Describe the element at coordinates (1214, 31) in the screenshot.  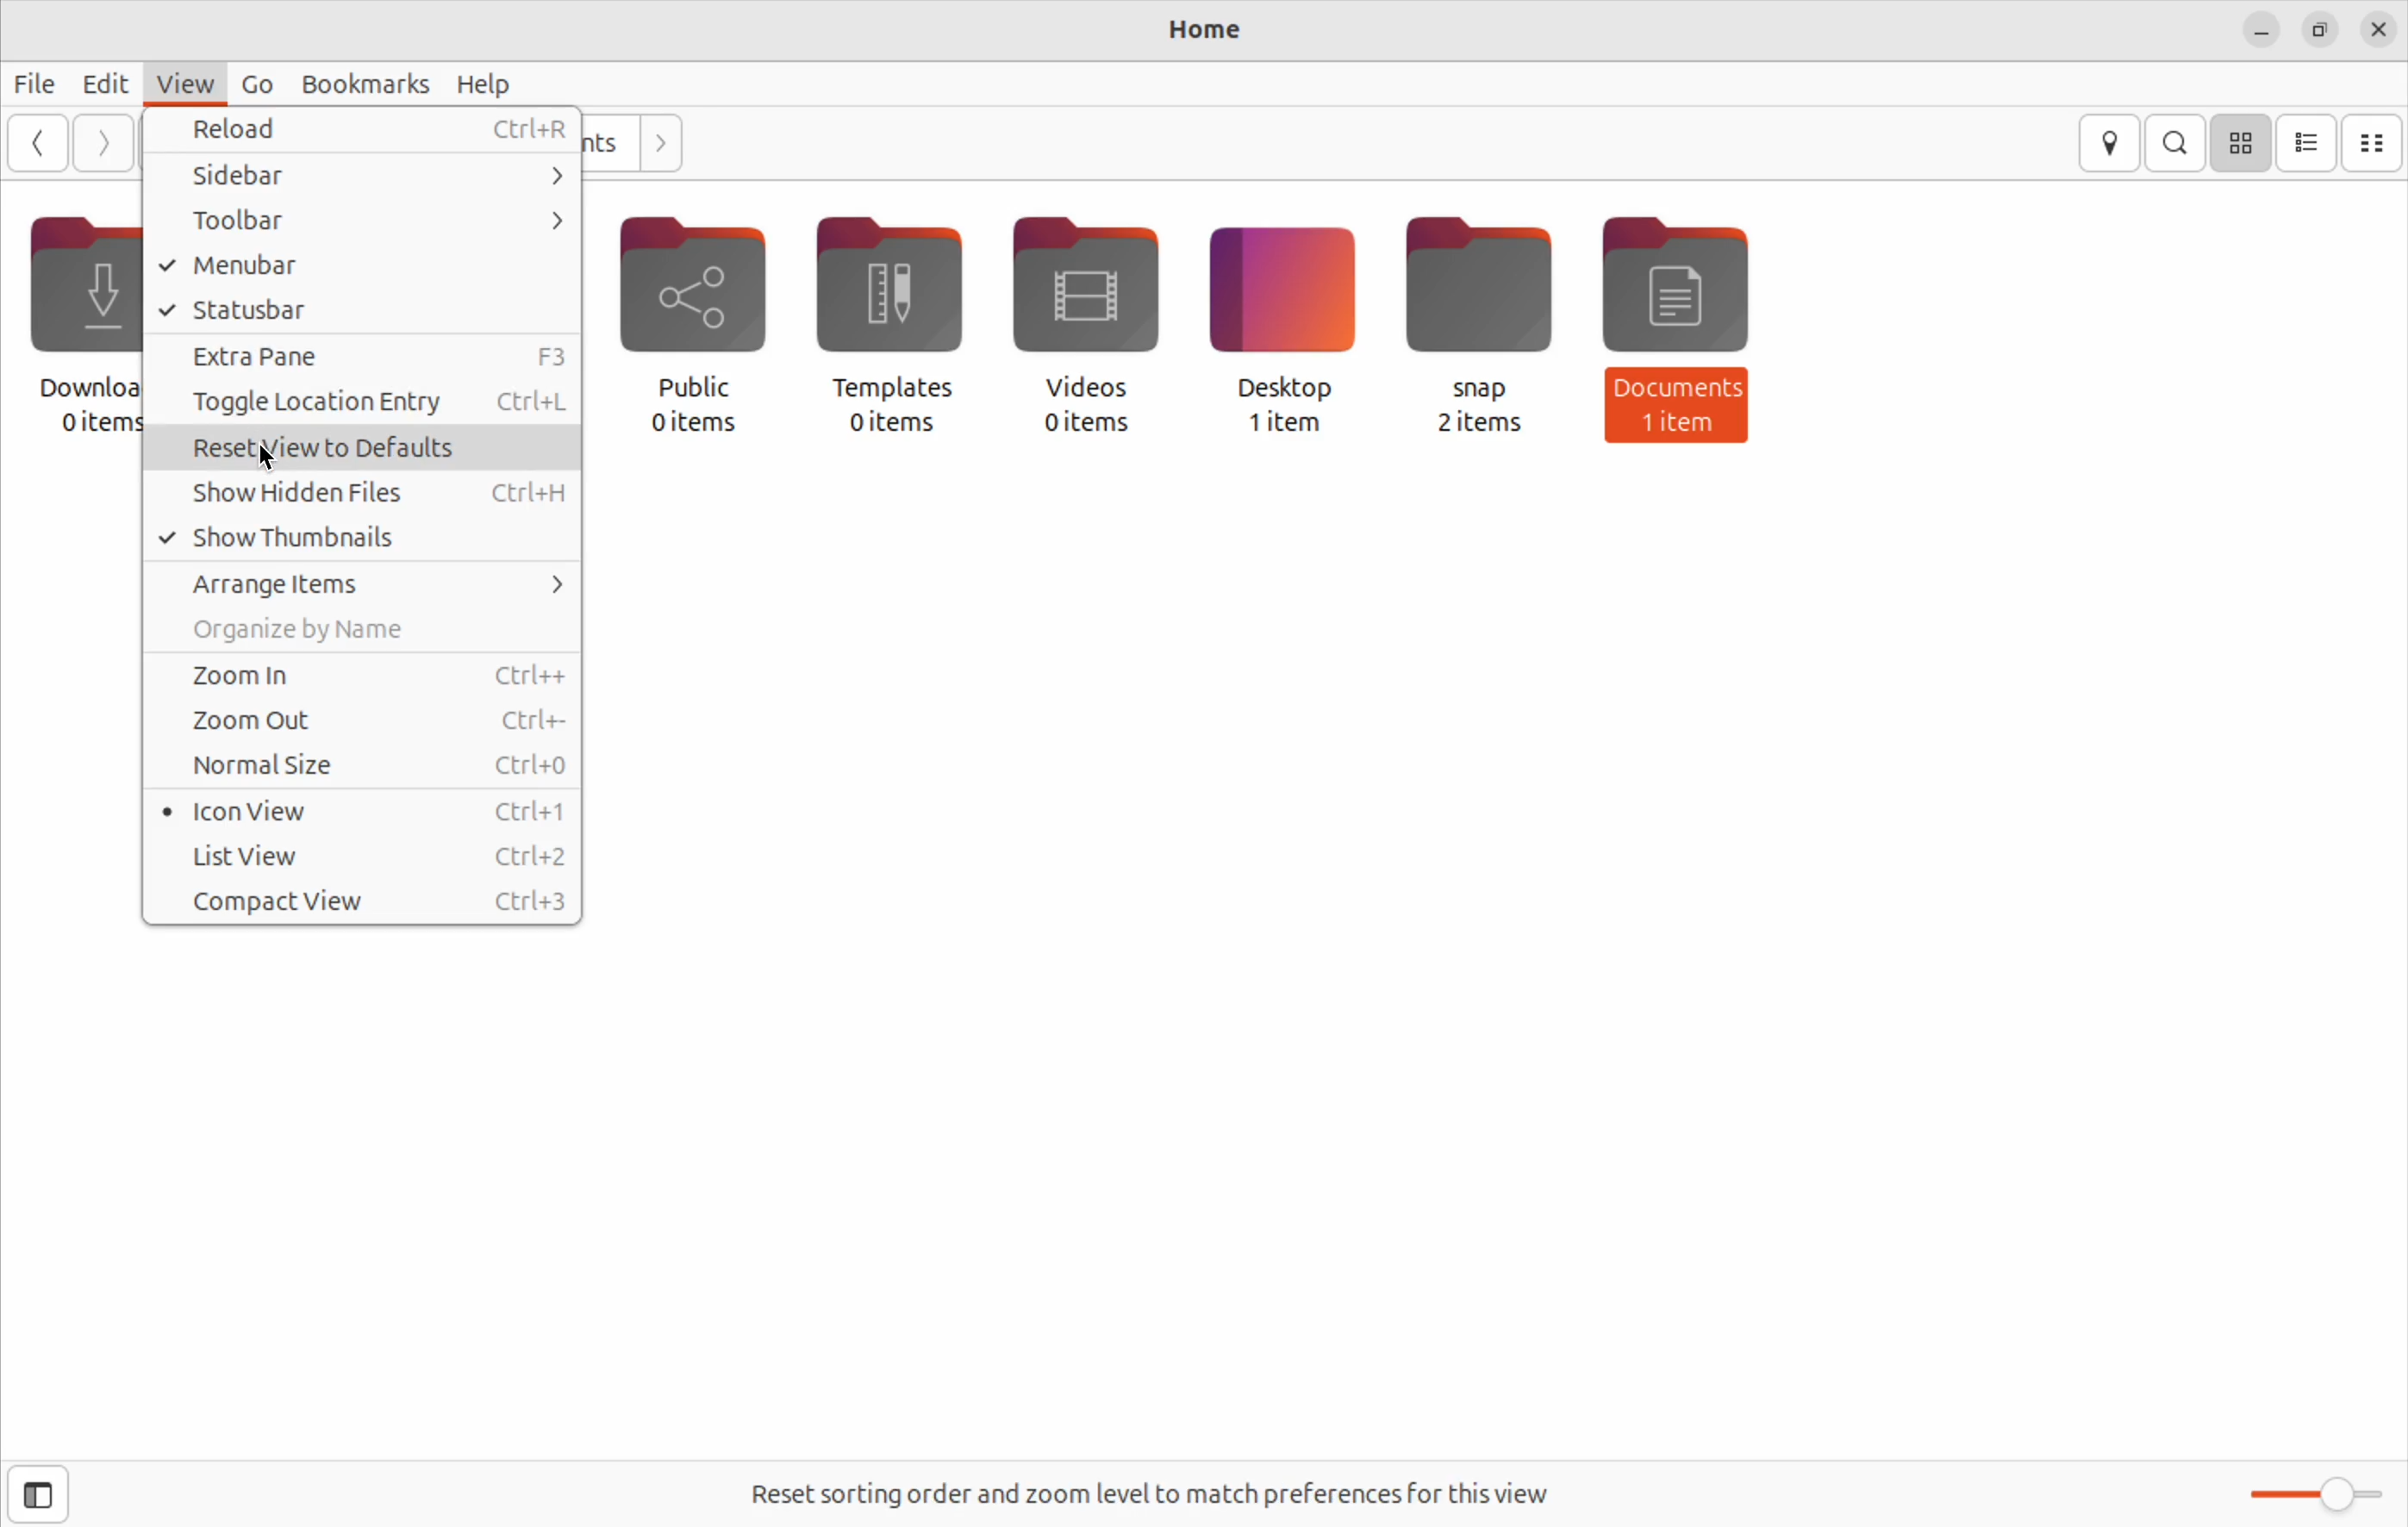
I see `Home` at that location.